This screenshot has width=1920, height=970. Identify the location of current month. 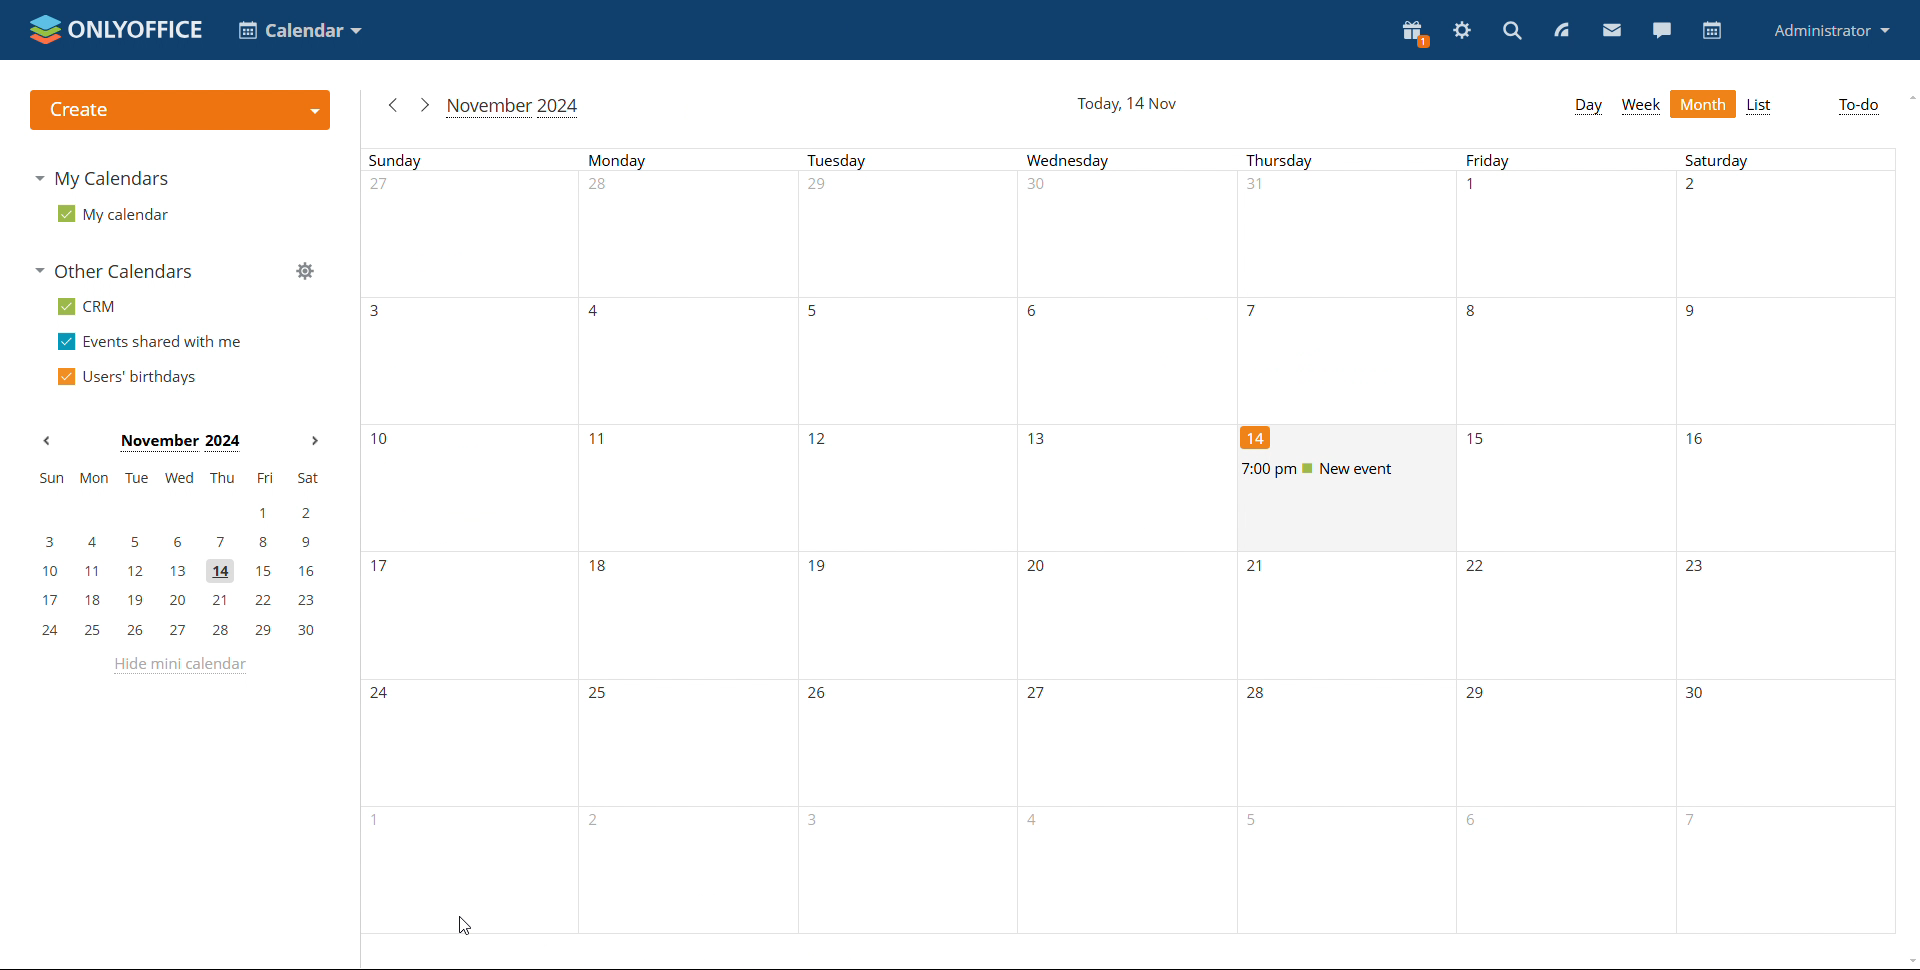
(512, 108).